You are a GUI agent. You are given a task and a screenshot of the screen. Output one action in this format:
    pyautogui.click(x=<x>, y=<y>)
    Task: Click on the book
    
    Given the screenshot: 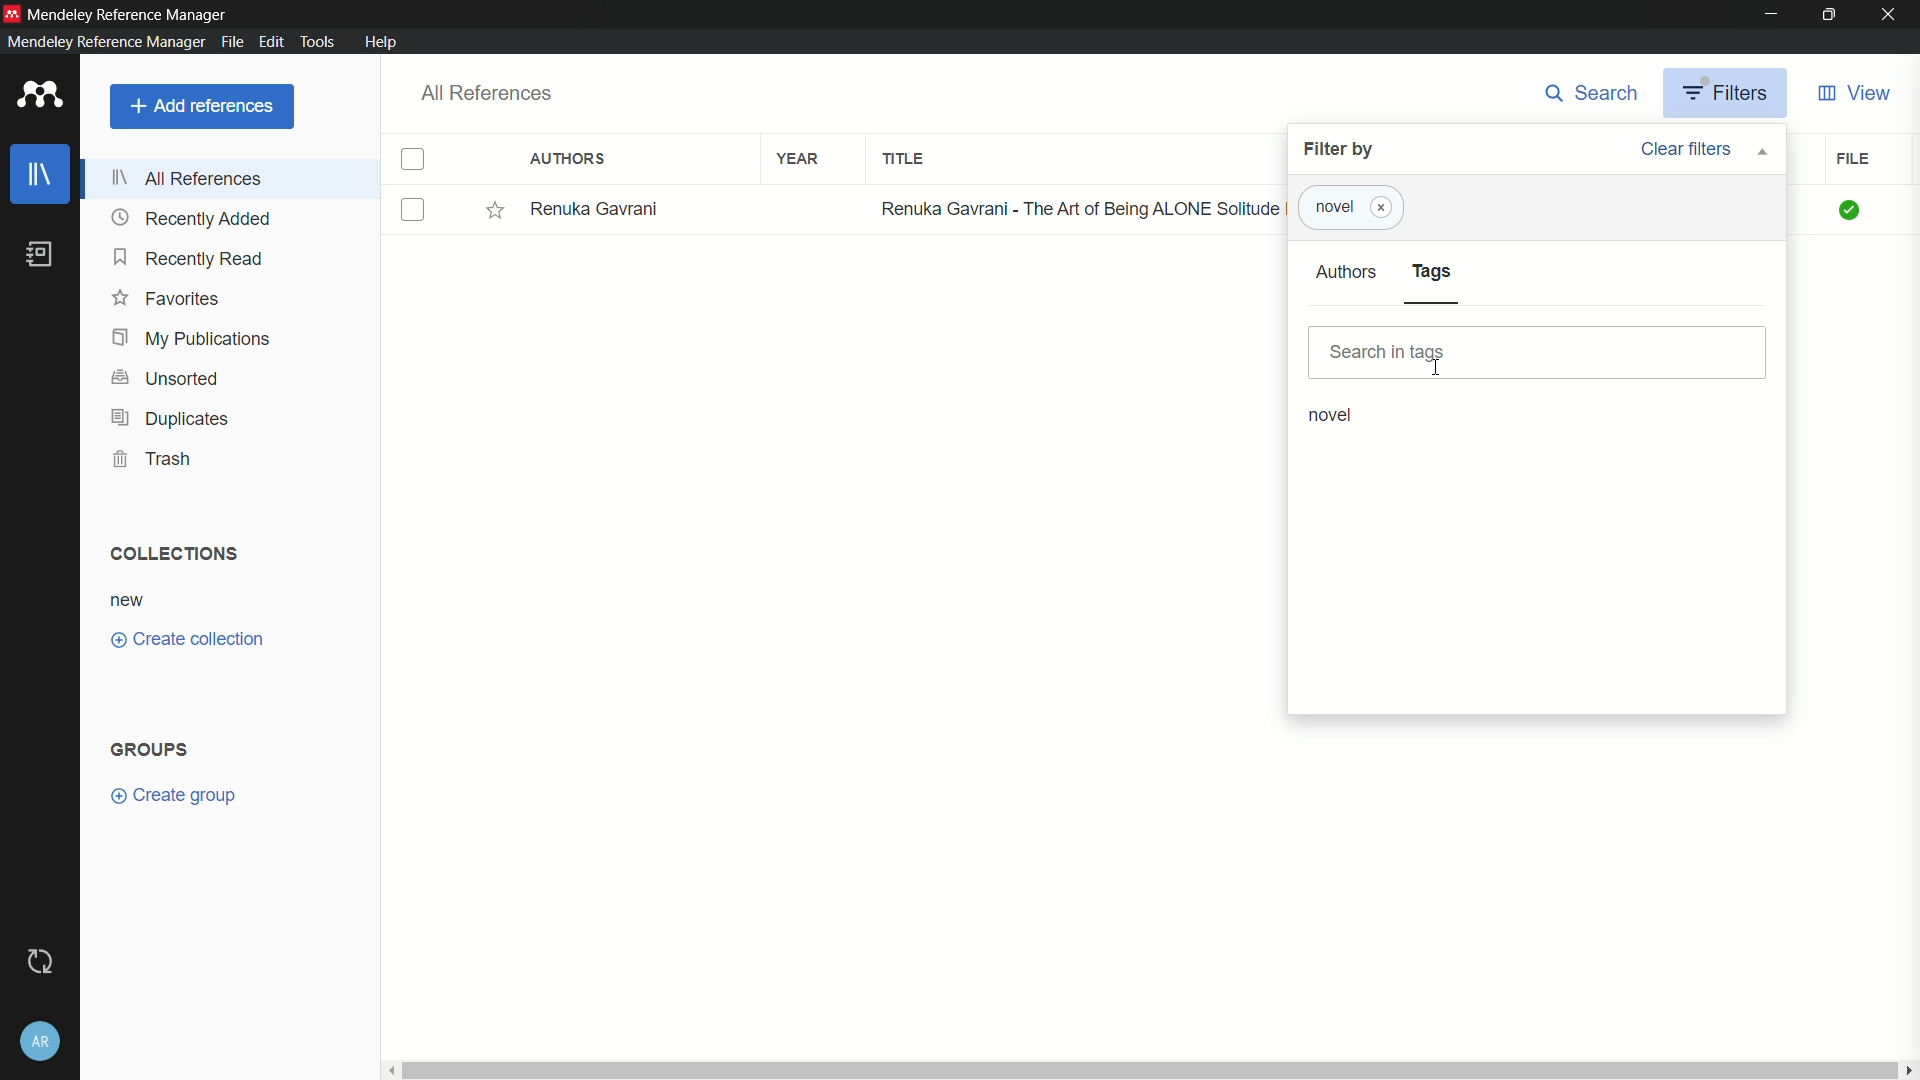 What is the action you would take?
    pyautogui.click(x=38, y=255)
    